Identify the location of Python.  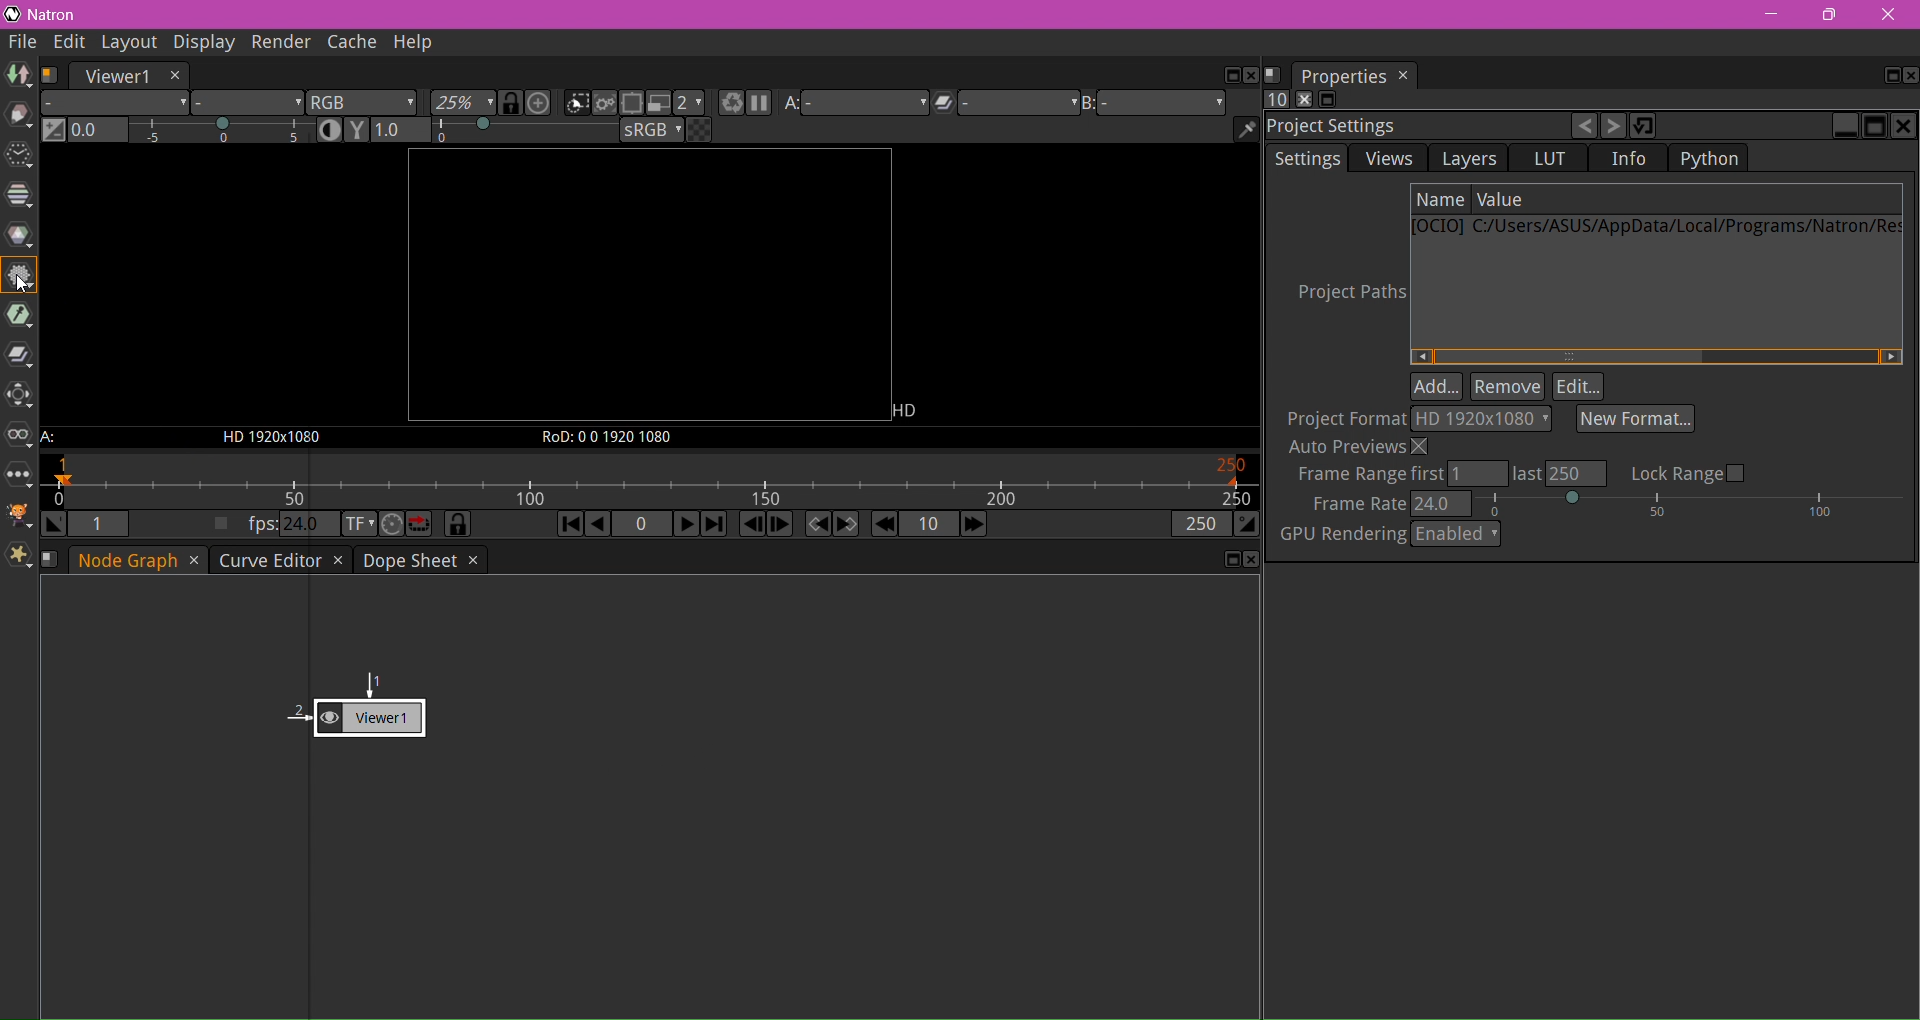
(1708, 158).